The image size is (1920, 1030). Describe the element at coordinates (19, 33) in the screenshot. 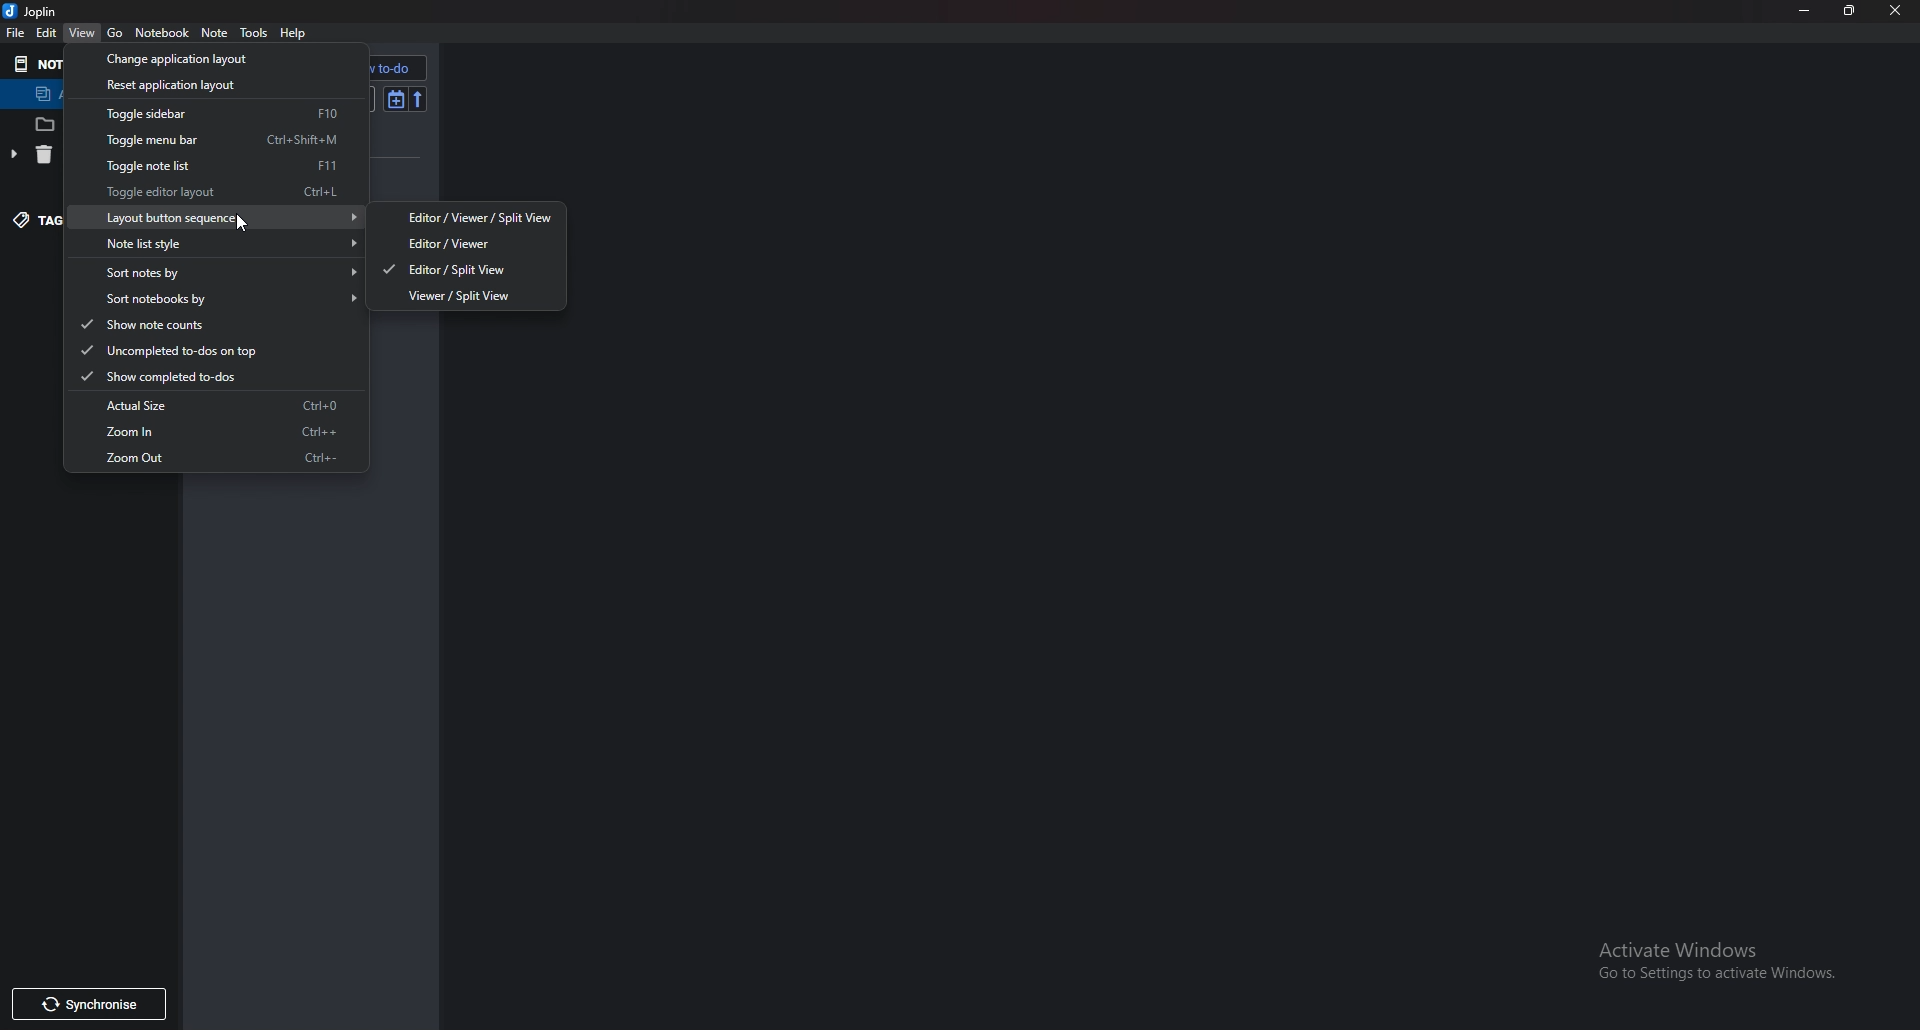

I see `file` at that location.